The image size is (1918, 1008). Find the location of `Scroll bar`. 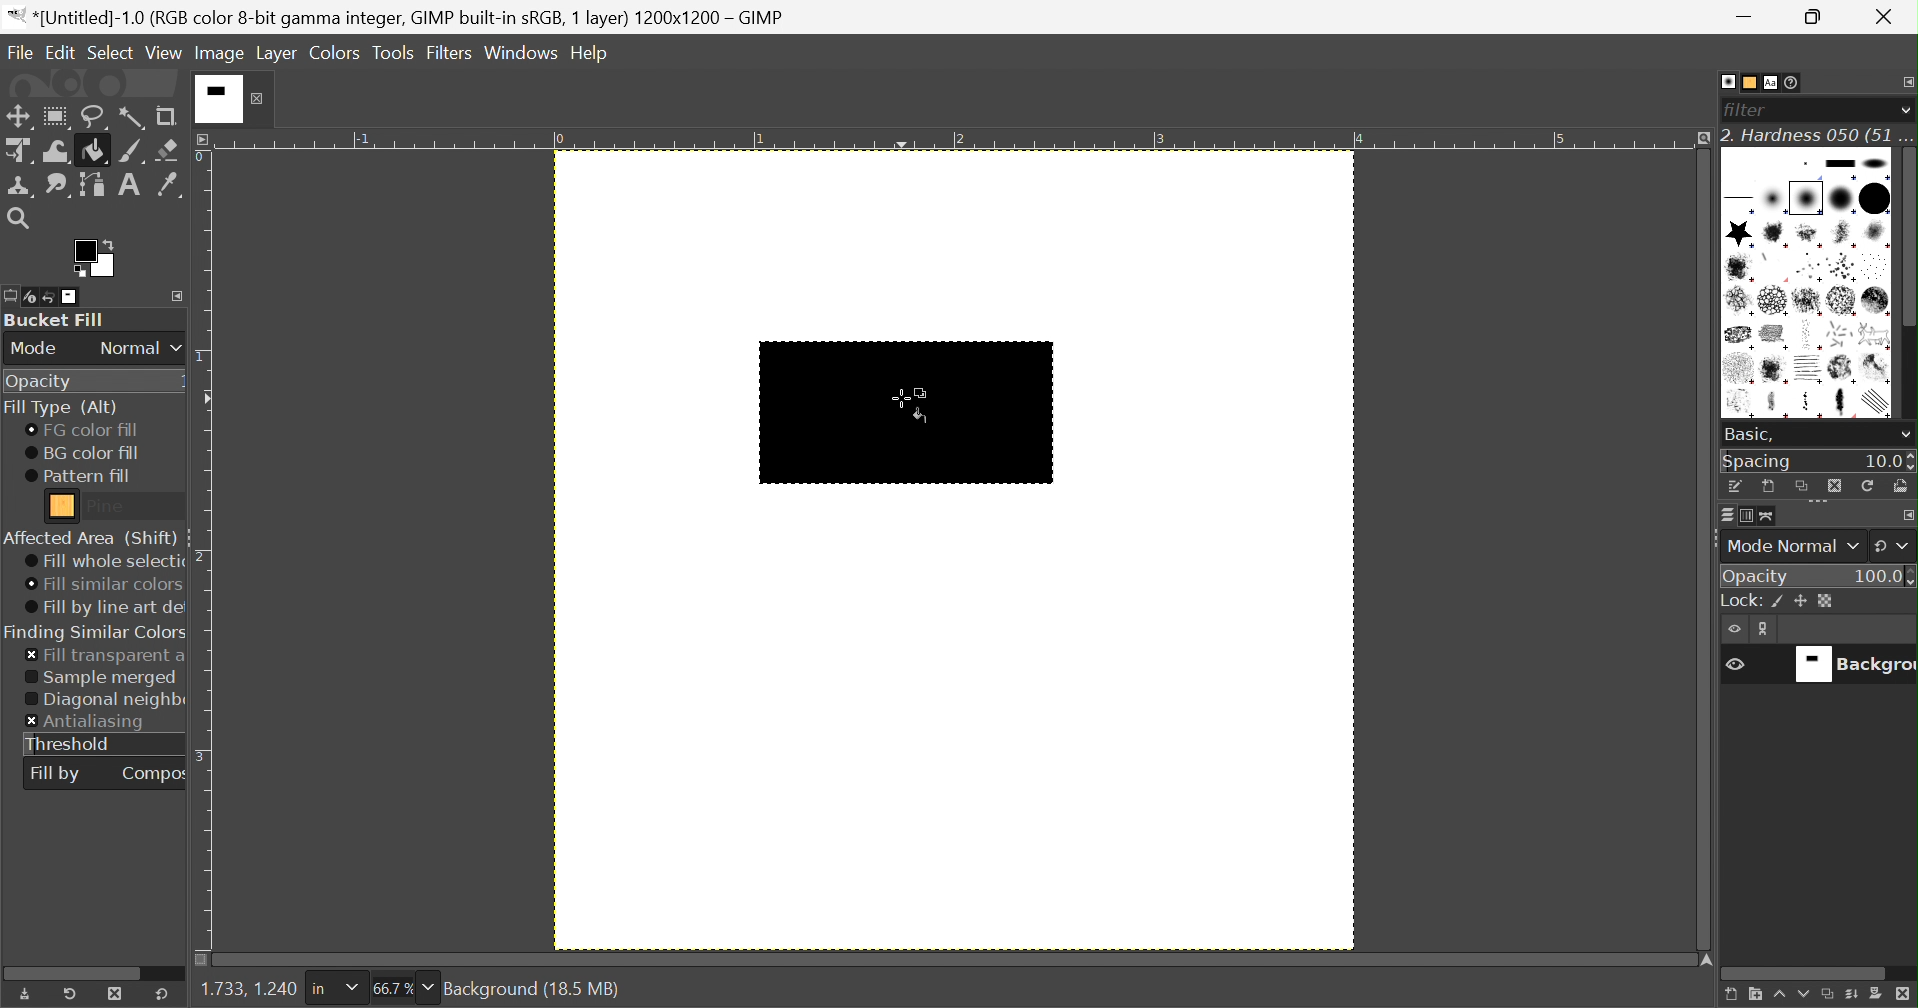

Scroll bar is located at coordinates (1805, 974).